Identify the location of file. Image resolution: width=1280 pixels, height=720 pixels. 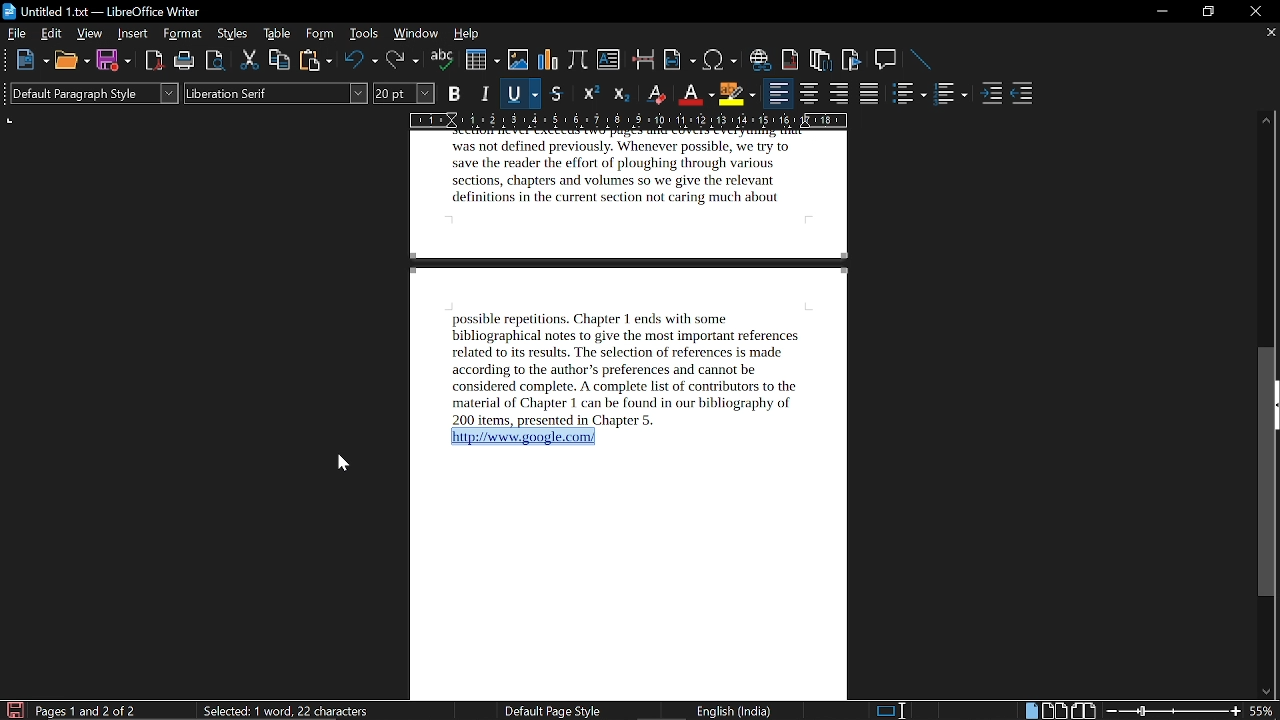
(16, 34).